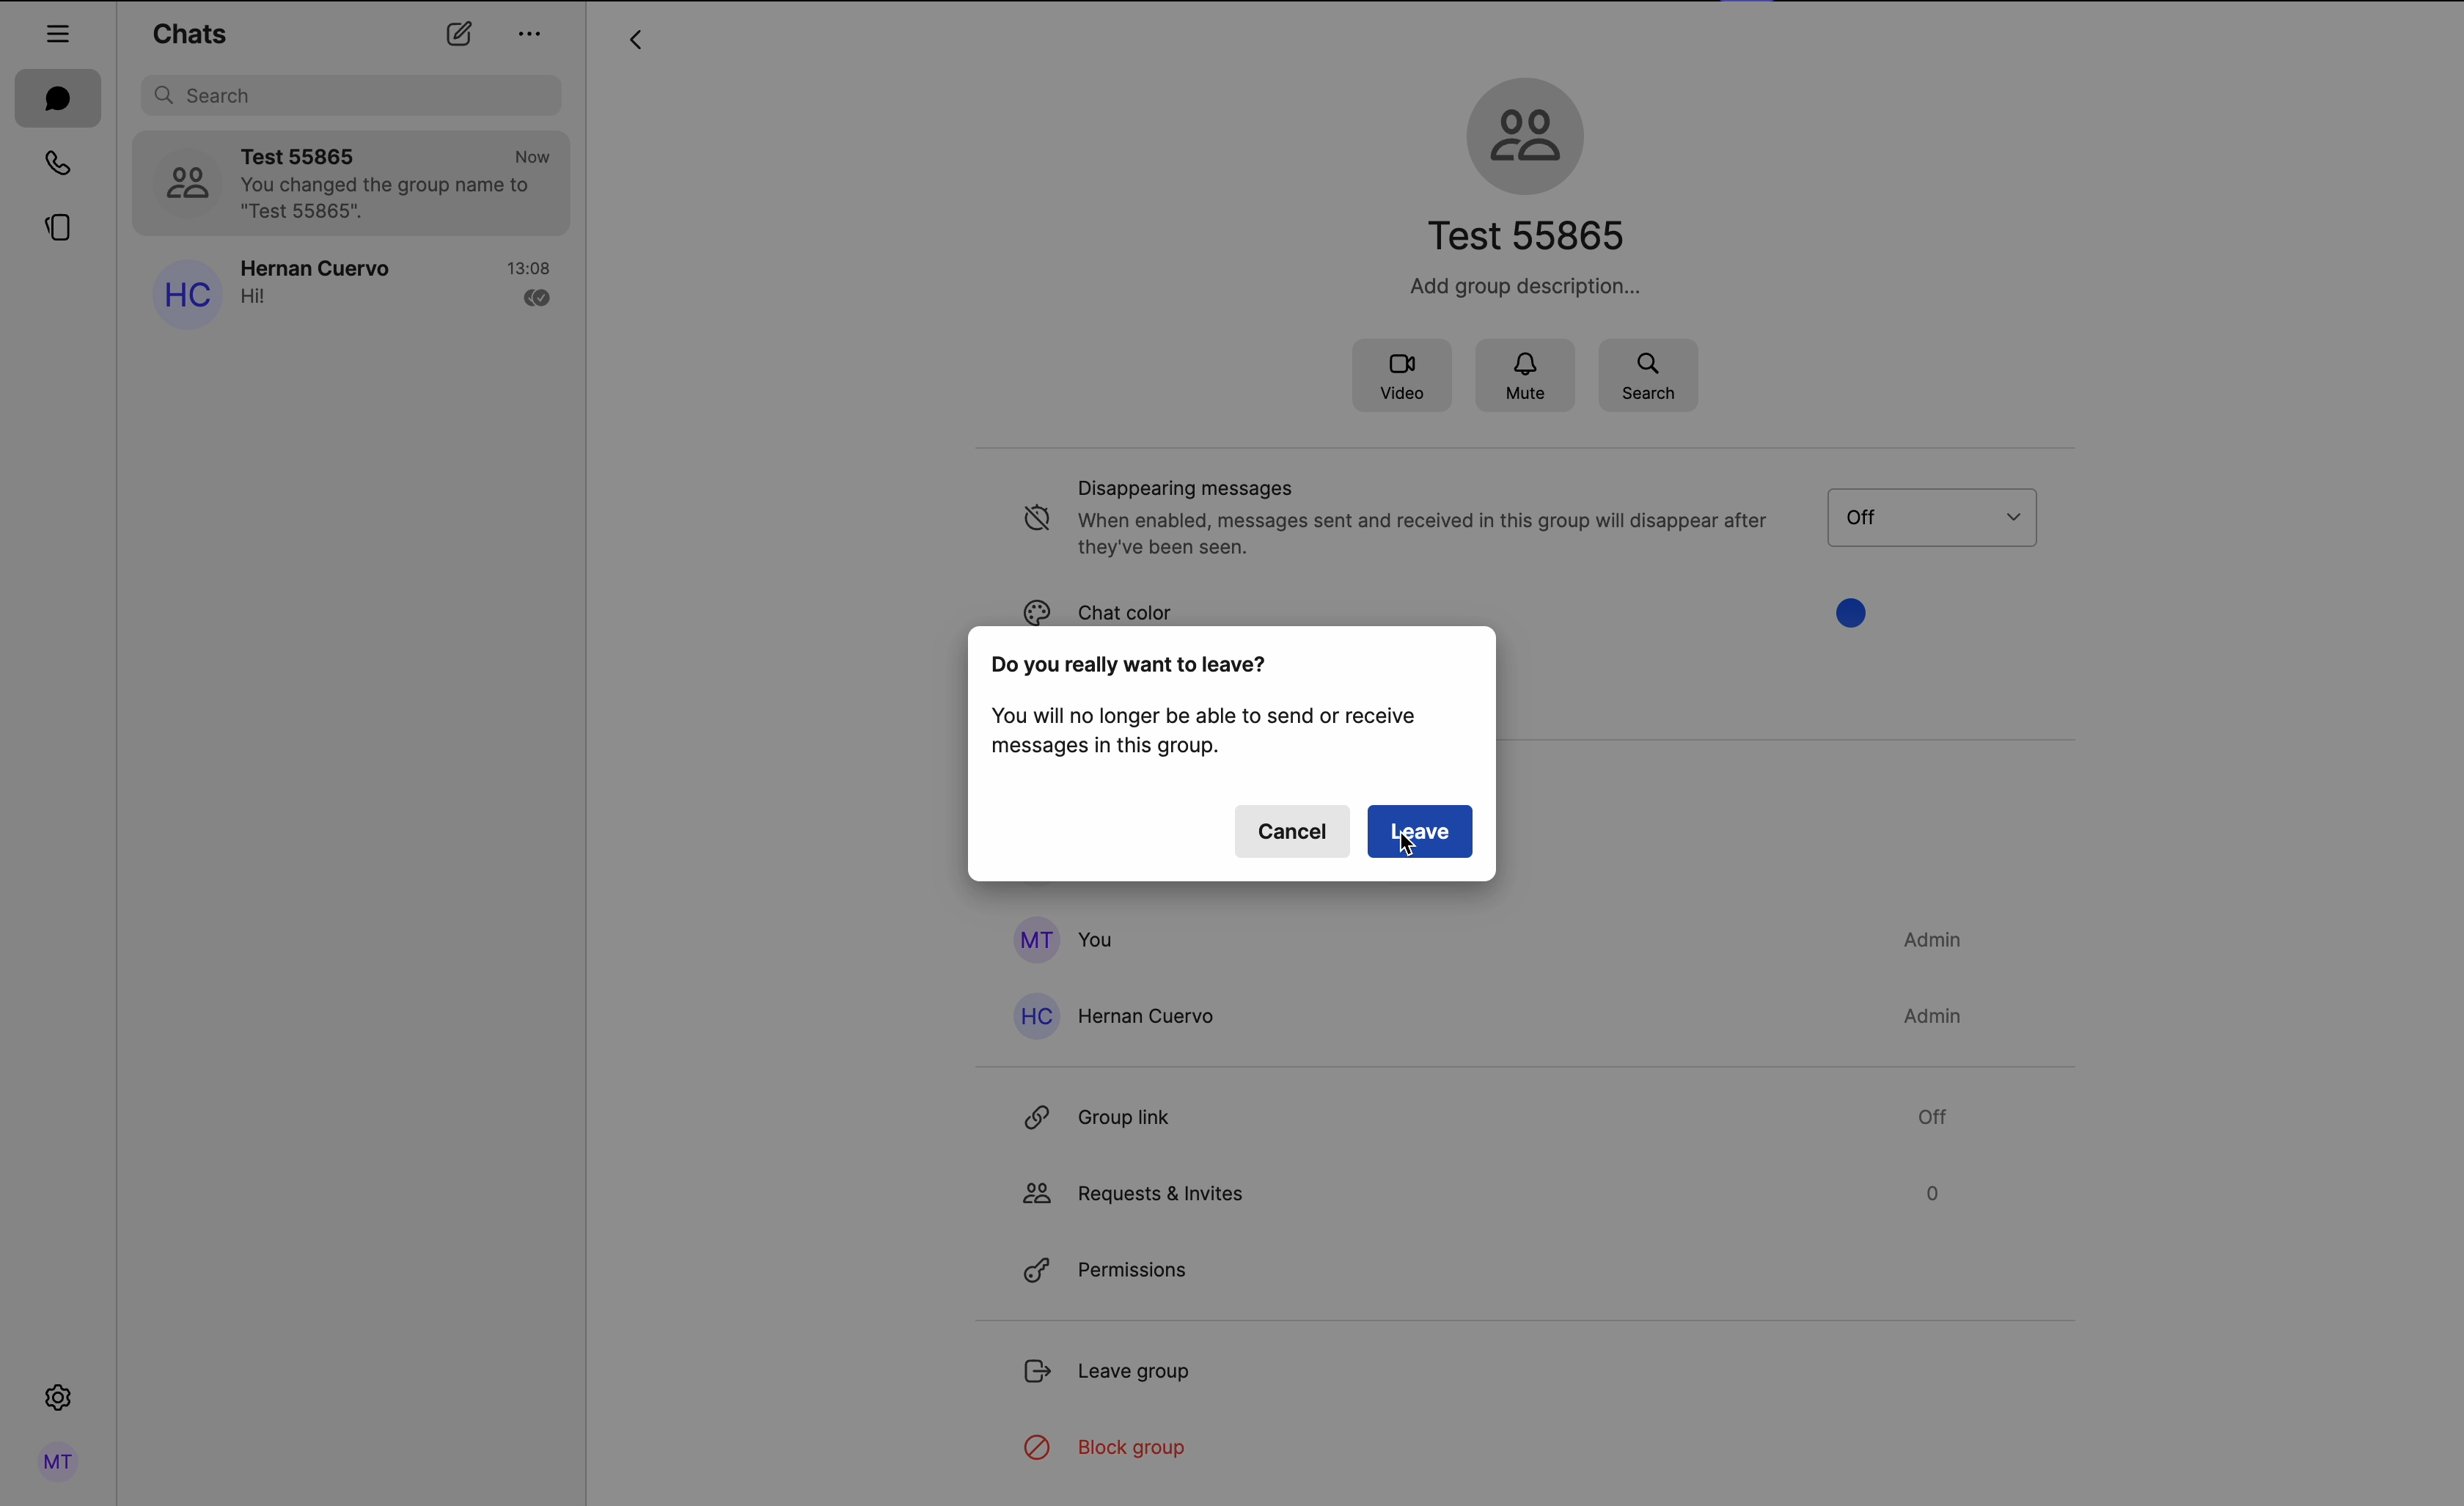 This screenshot has width=2464, height=1506. What do you see at coordinates (1520, 287) in the screenshot?
I see `add group description` at bounding box center [1520, 287].